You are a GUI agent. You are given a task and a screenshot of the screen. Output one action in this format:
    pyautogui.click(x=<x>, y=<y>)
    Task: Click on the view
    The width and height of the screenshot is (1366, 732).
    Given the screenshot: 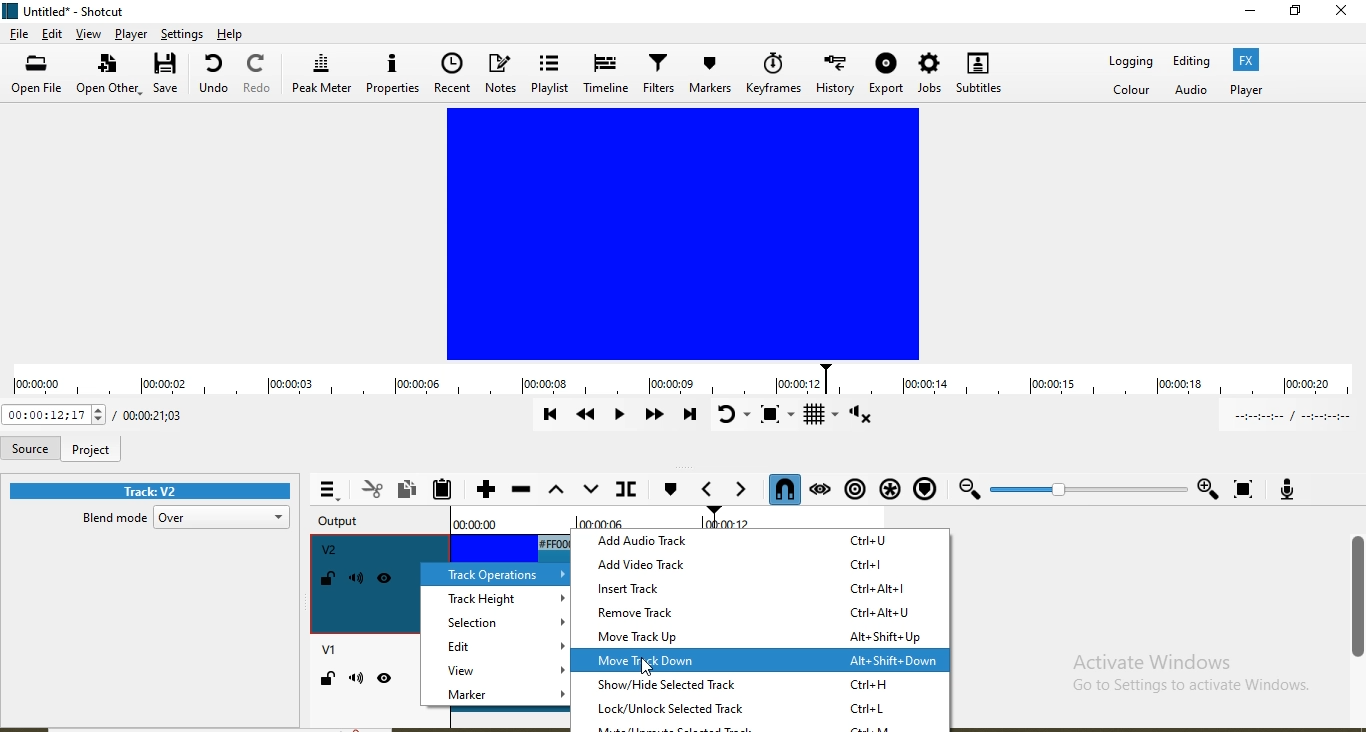 What is the action you would take?
    pyautogui.click(x=89, y=35)
    